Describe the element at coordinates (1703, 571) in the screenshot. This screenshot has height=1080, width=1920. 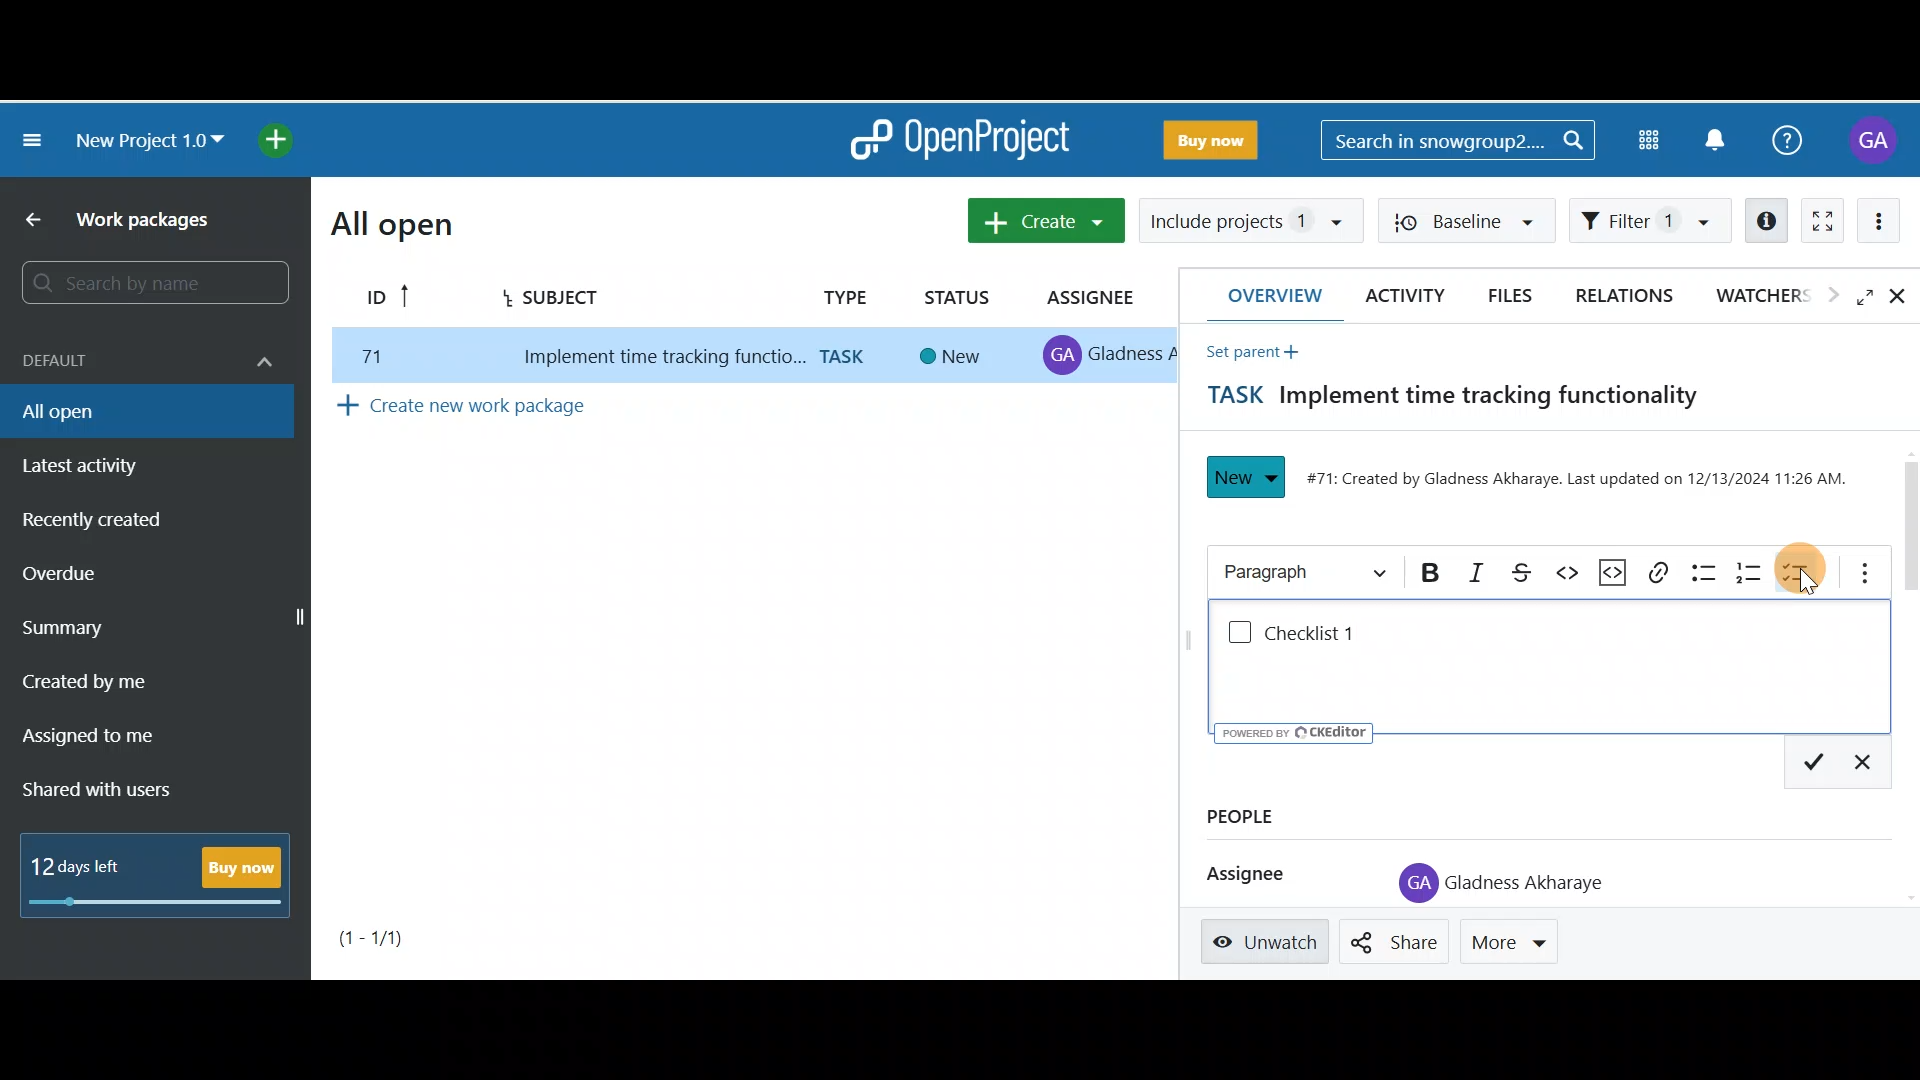
I see `Bulleted list` at that location.